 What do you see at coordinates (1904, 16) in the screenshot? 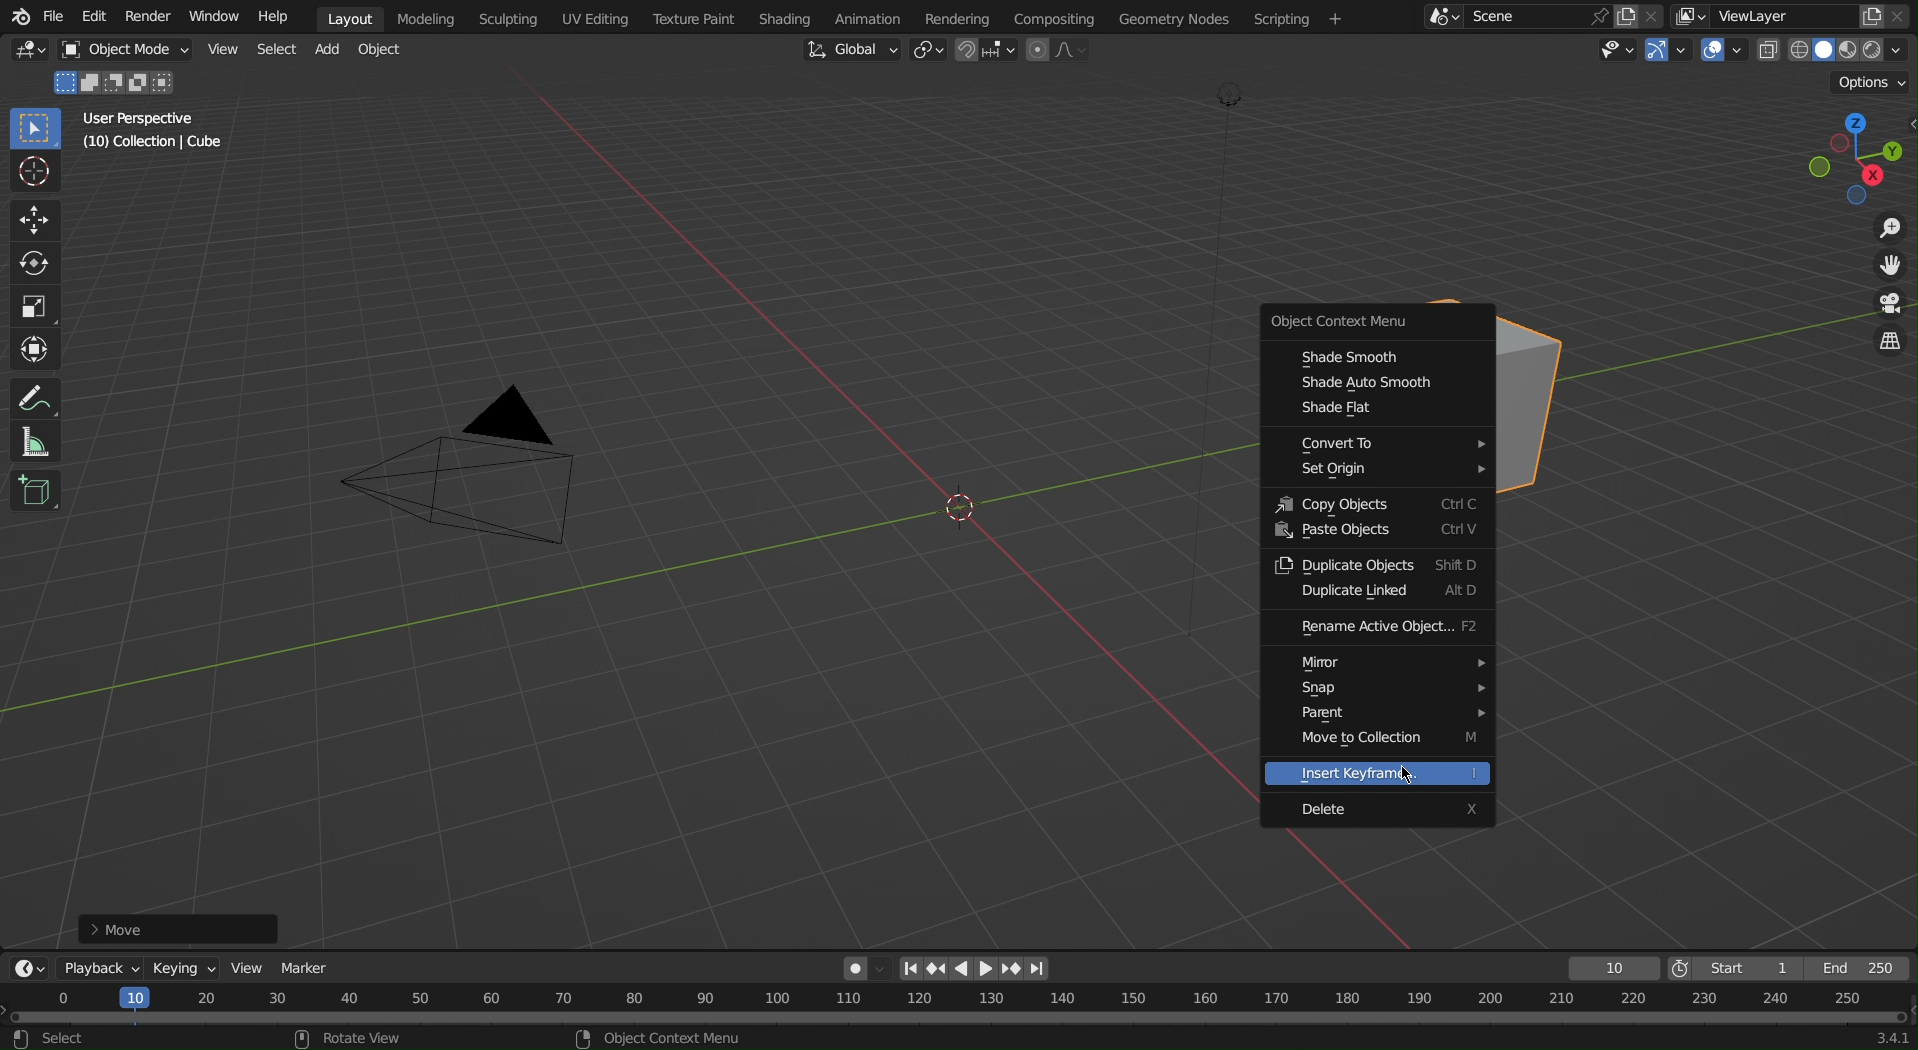
I see `Close` at bounding box center [1904, 16].